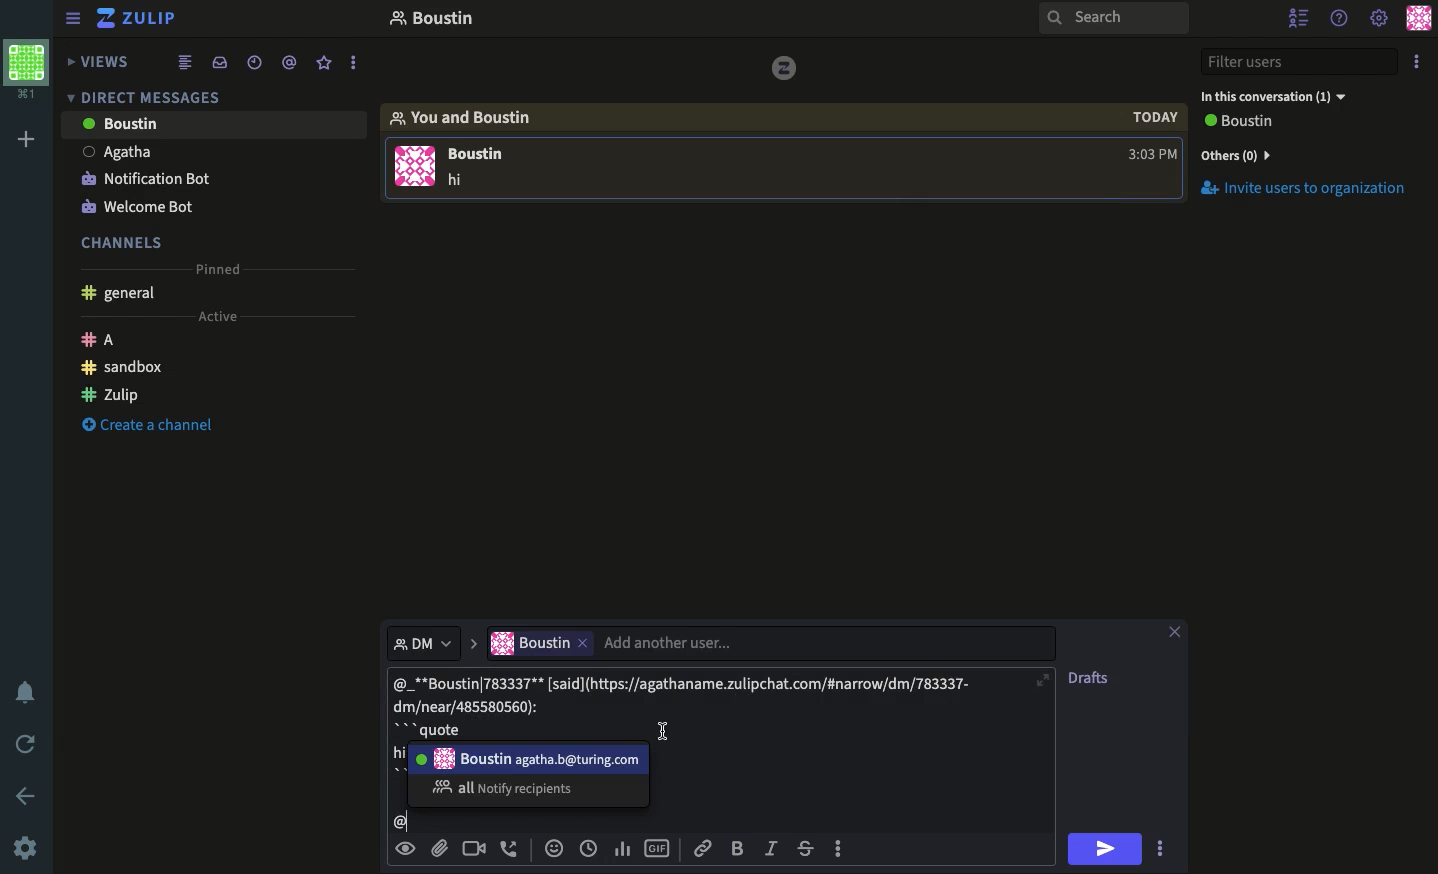  Describe the element at coordinates (484, 156) in the screenshot. I see `USER` at that location.